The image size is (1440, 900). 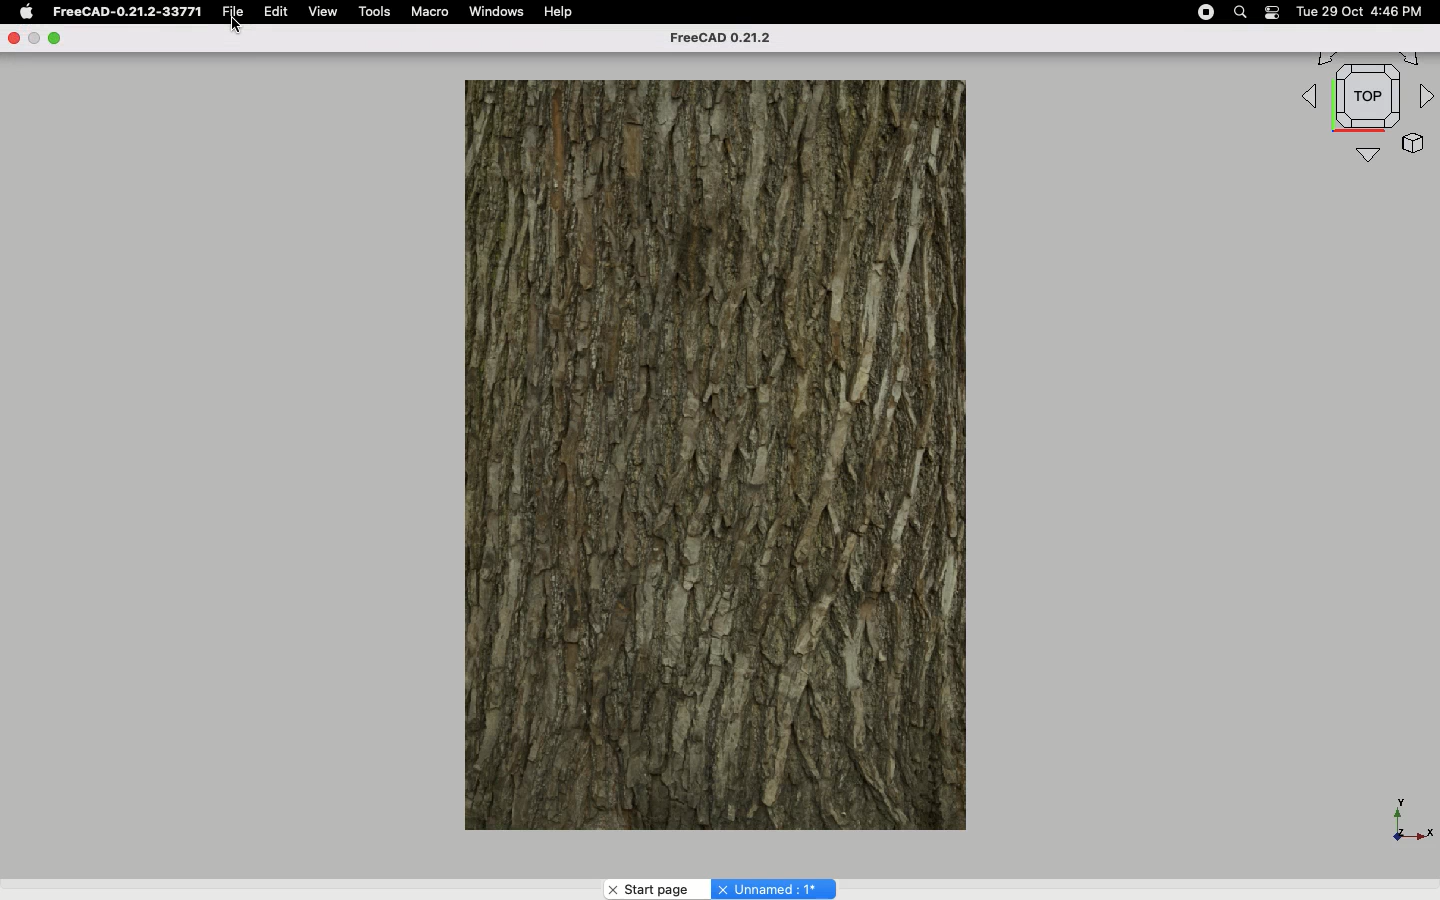 What do you see at coordinates (233, 10) in the screenshot?
I see `File` at bounding box center [233, 10].